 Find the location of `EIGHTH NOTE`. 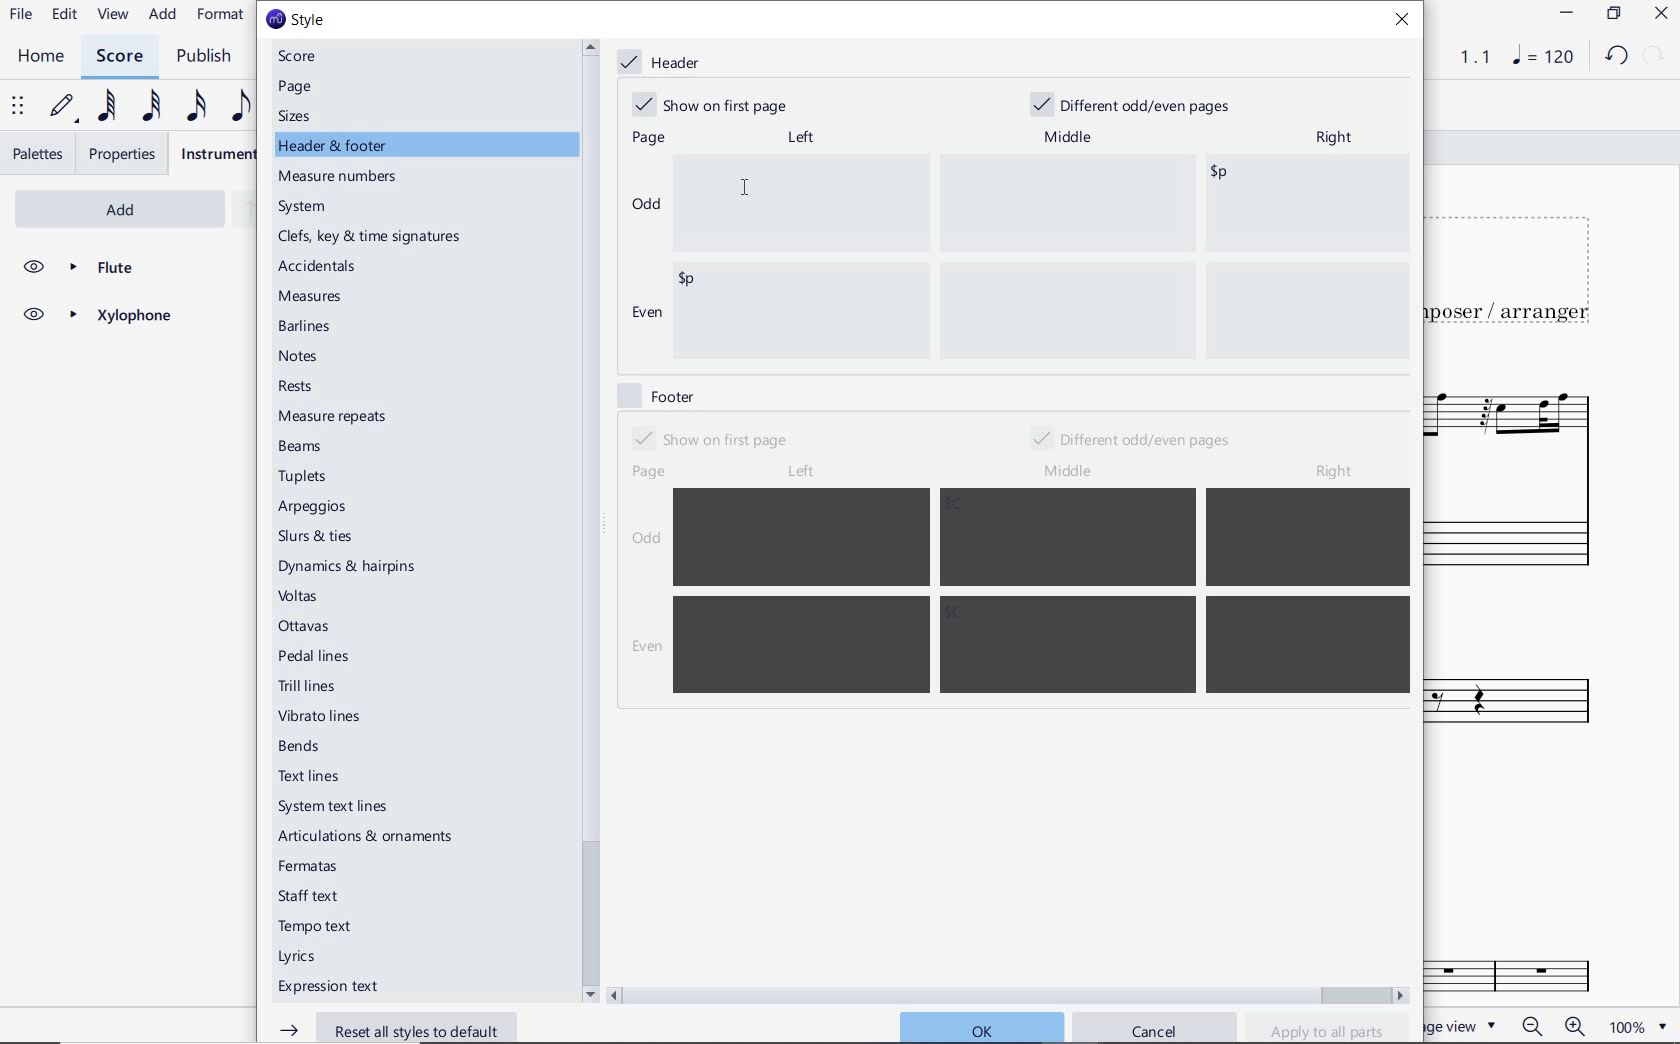

EIGHTH NOTE is located at coordinates (241, 105).